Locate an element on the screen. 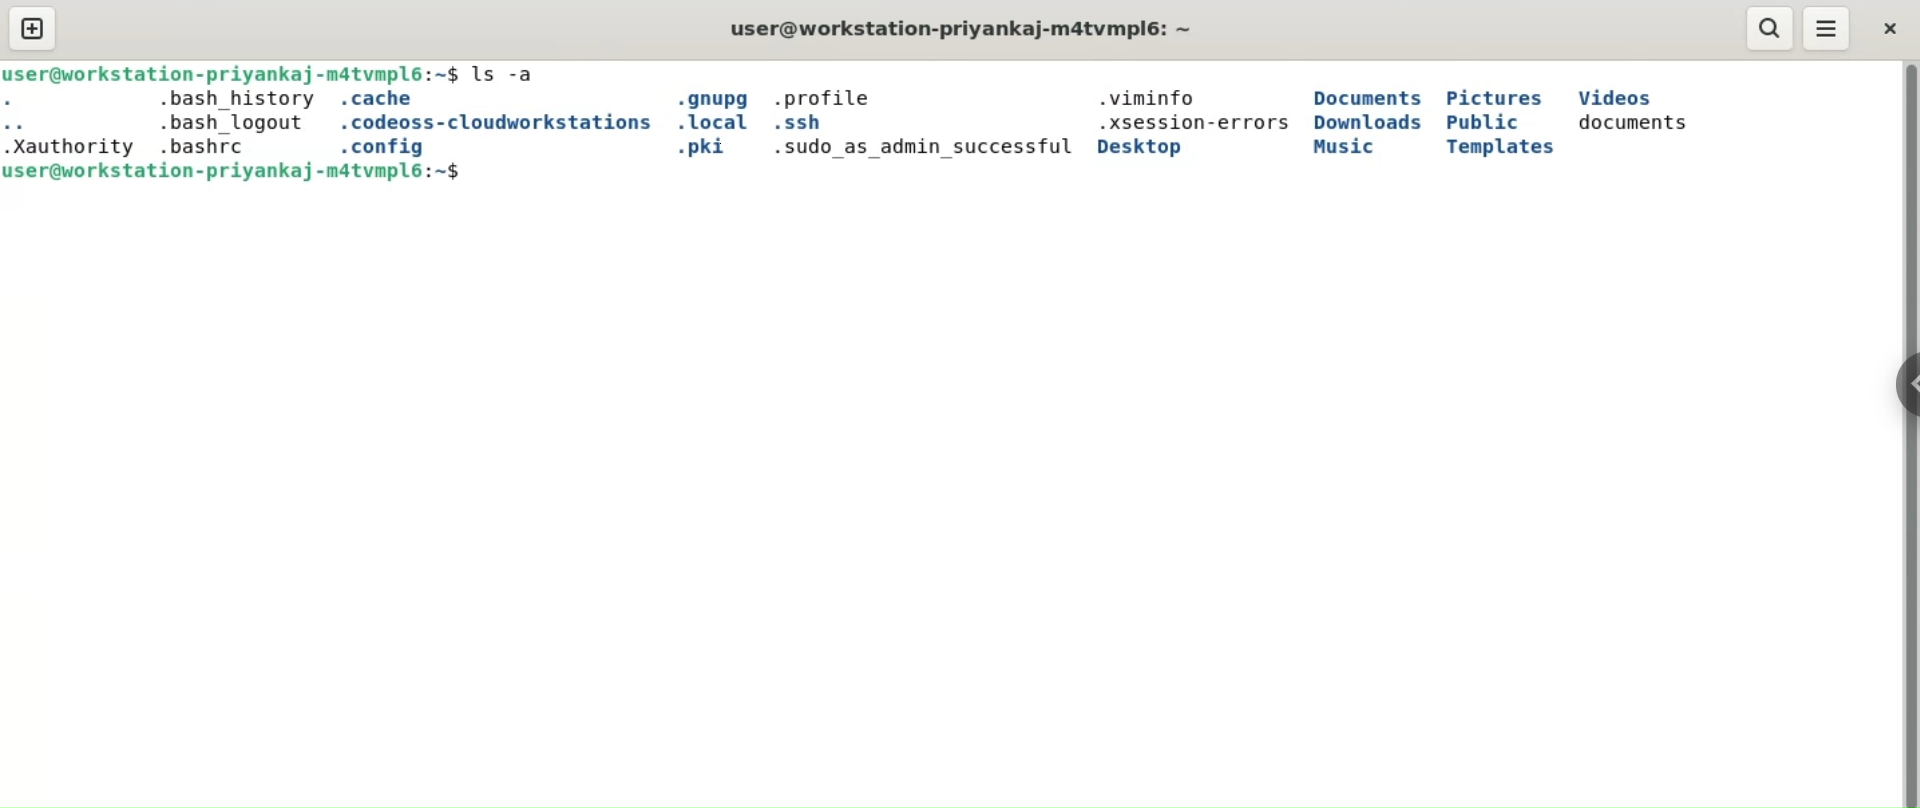 The height and width of the screenshot is (808, 1920). user@workstation-priyankaj-m4tvmpl6: ~$ is located at coordinates (238, 173).